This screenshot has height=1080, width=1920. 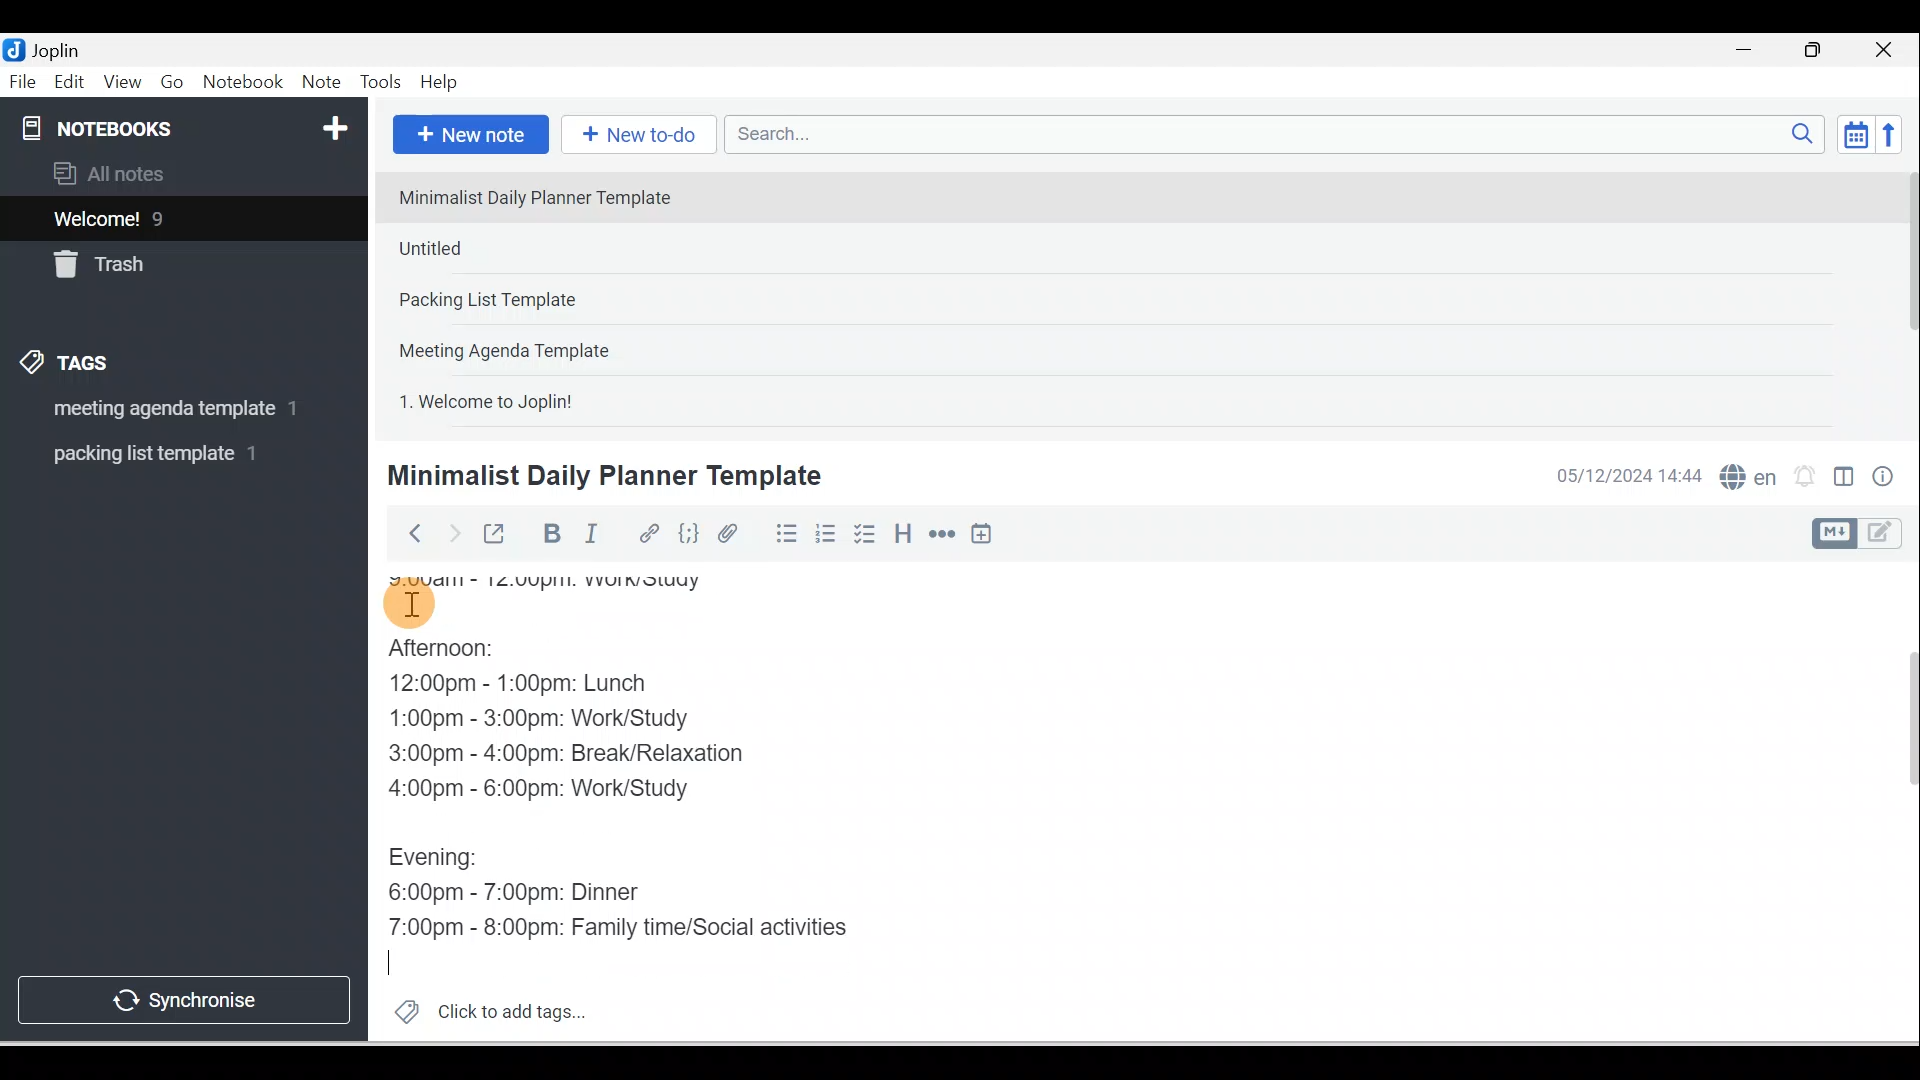 What do you see at coordinates (634, 136) in the screenshot?
I see `New to-do` at bounding box center [634, 136].